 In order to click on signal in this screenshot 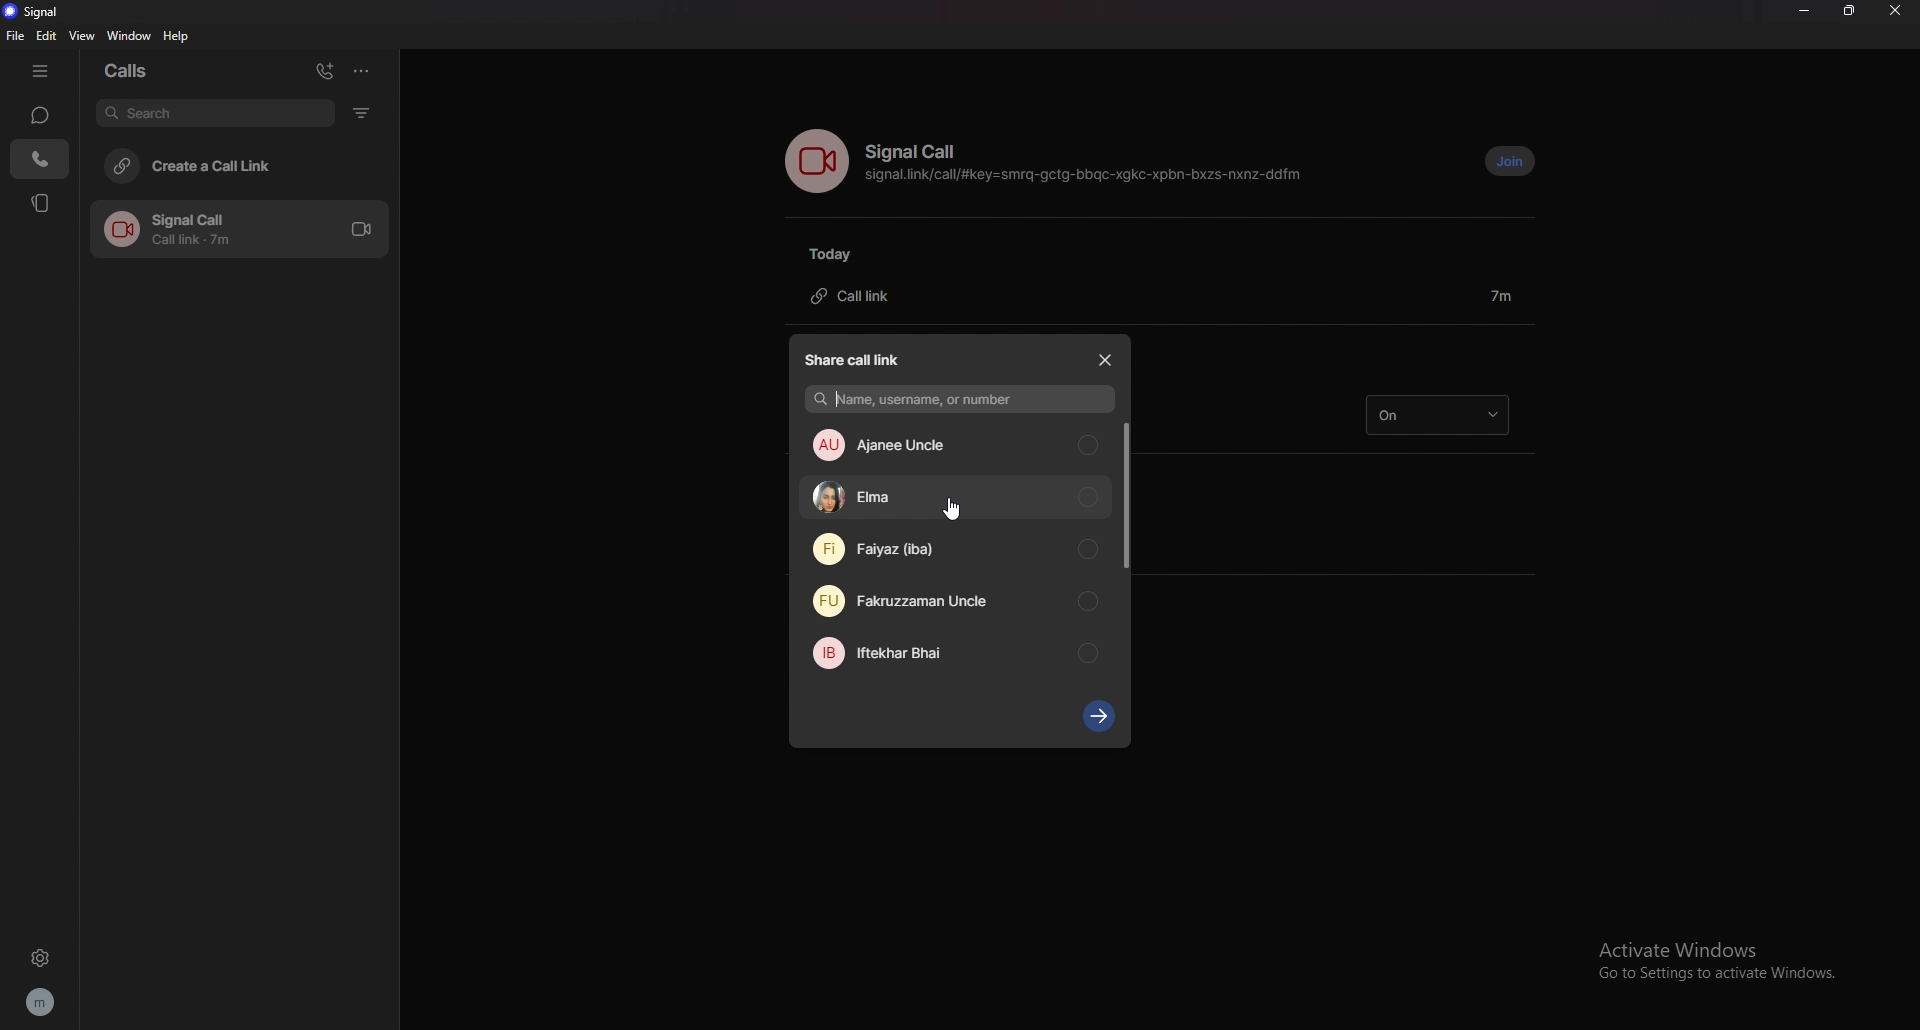, I will do `click(39, 11)`.